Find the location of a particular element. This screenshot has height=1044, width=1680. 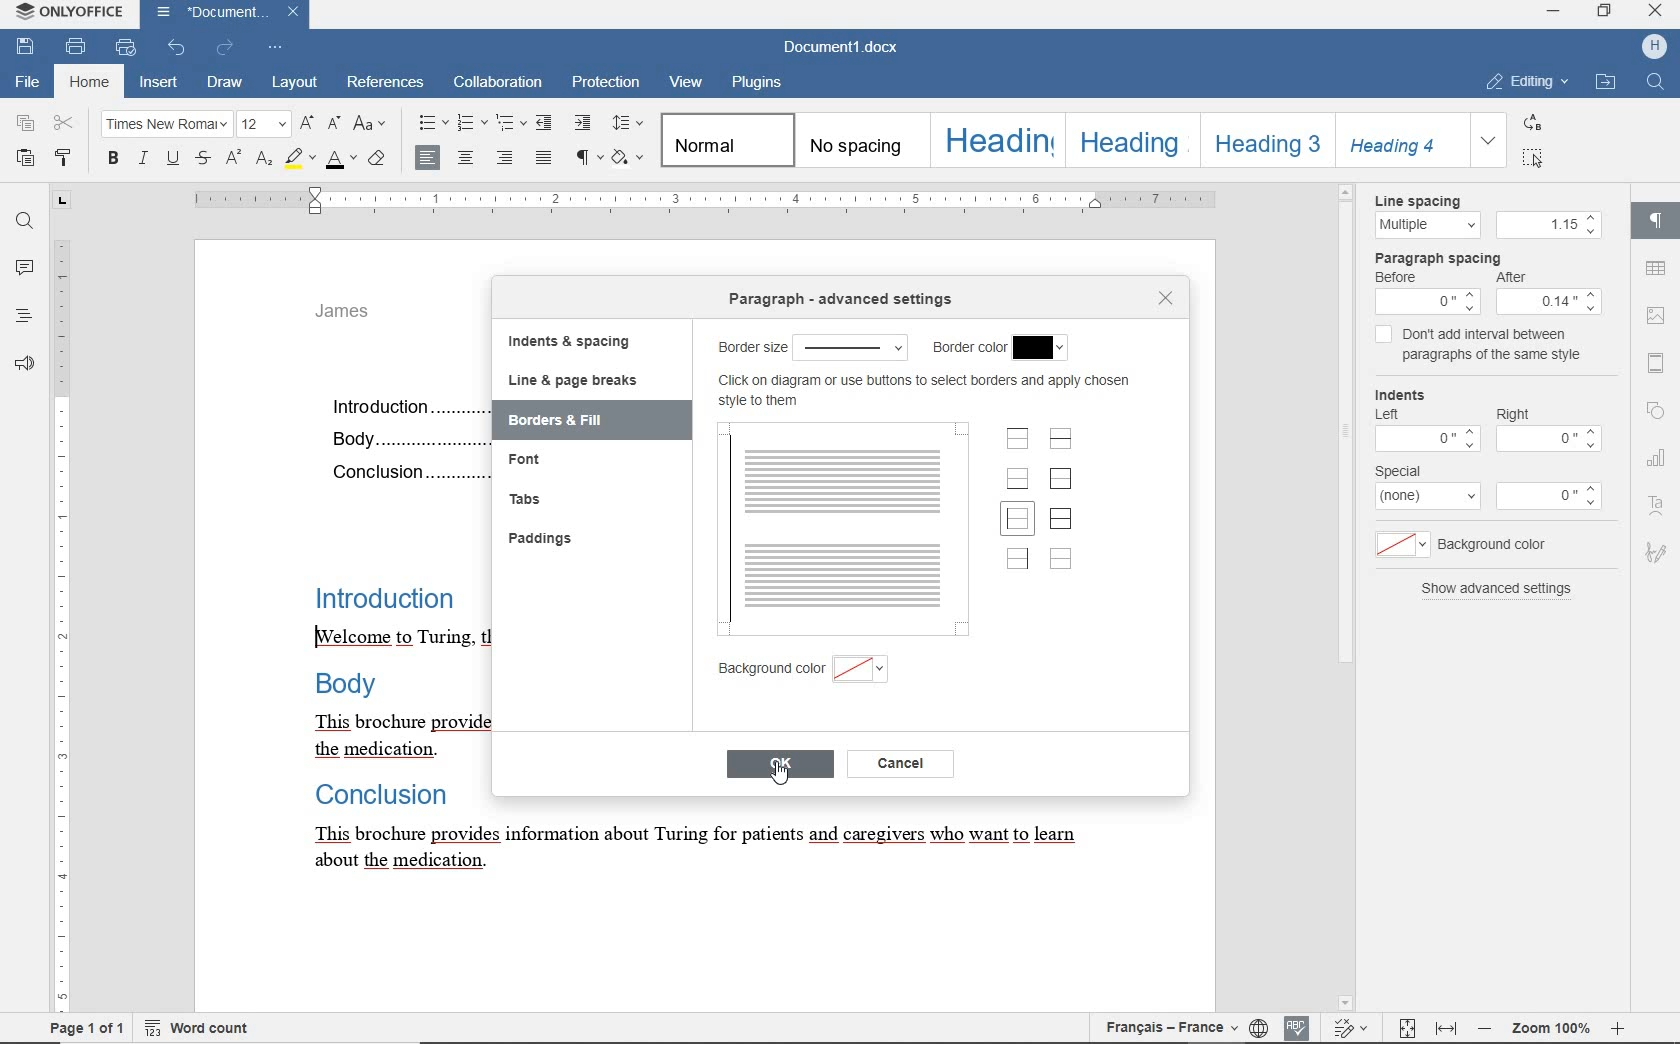

font color is located at coordinates (341, 160).